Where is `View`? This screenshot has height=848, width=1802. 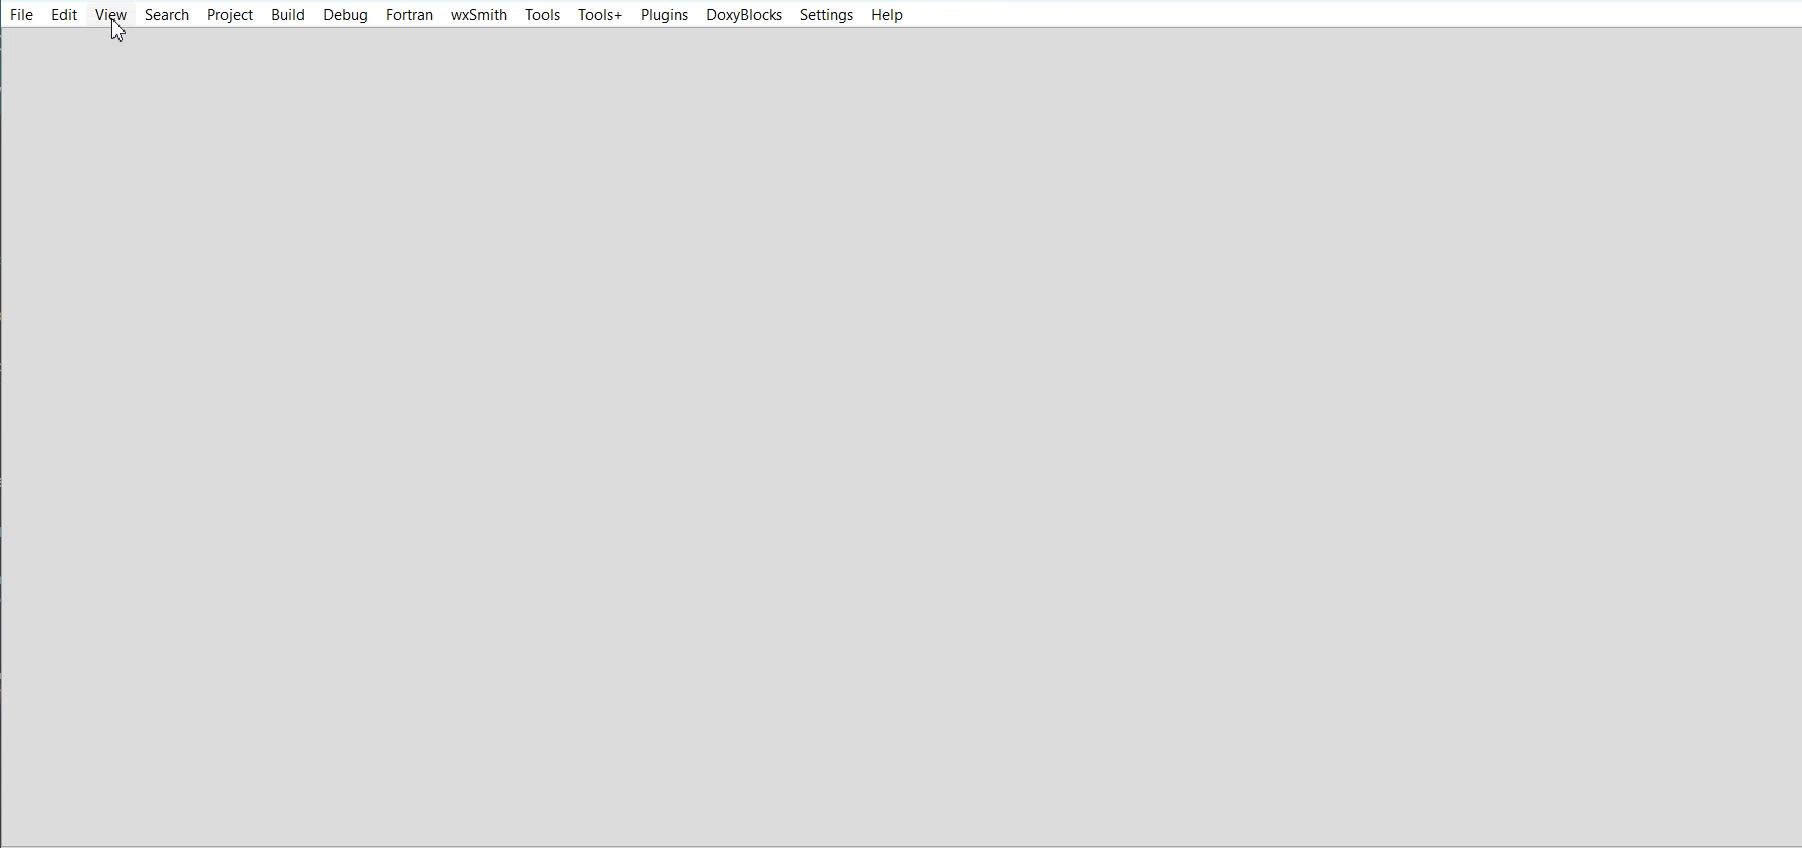
View is located at coordinates (111, 14).